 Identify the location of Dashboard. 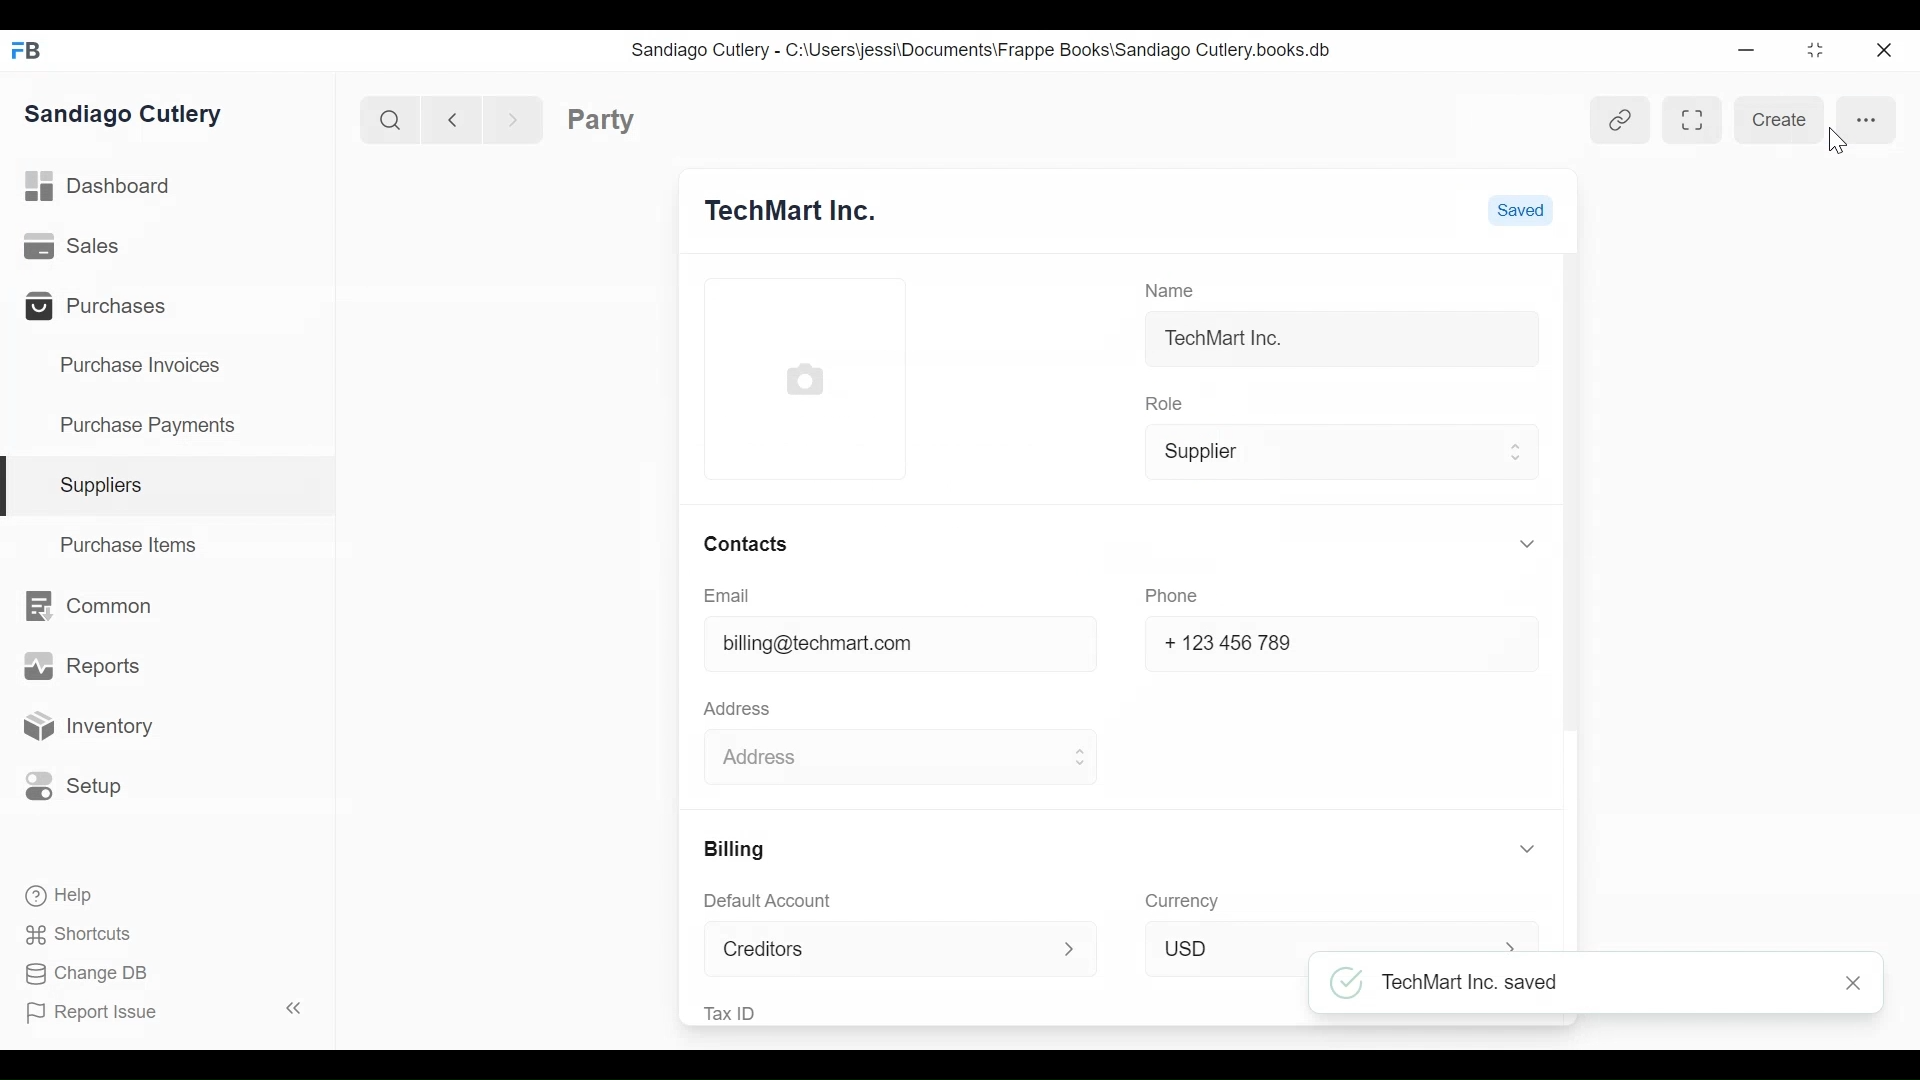
(110, 184).